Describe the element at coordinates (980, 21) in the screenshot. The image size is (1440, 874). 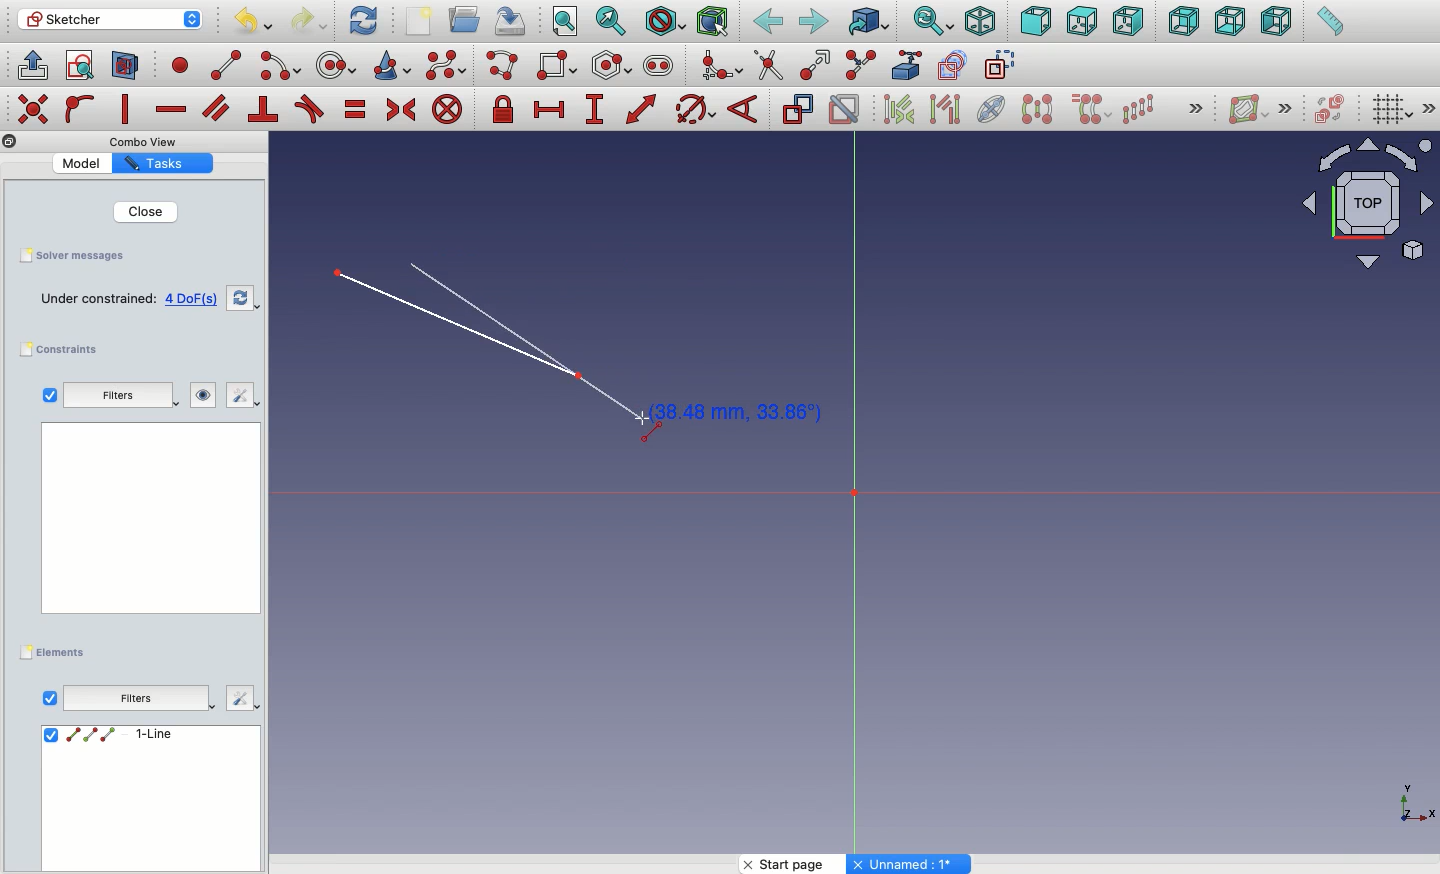
I see `Isometric` at that location.